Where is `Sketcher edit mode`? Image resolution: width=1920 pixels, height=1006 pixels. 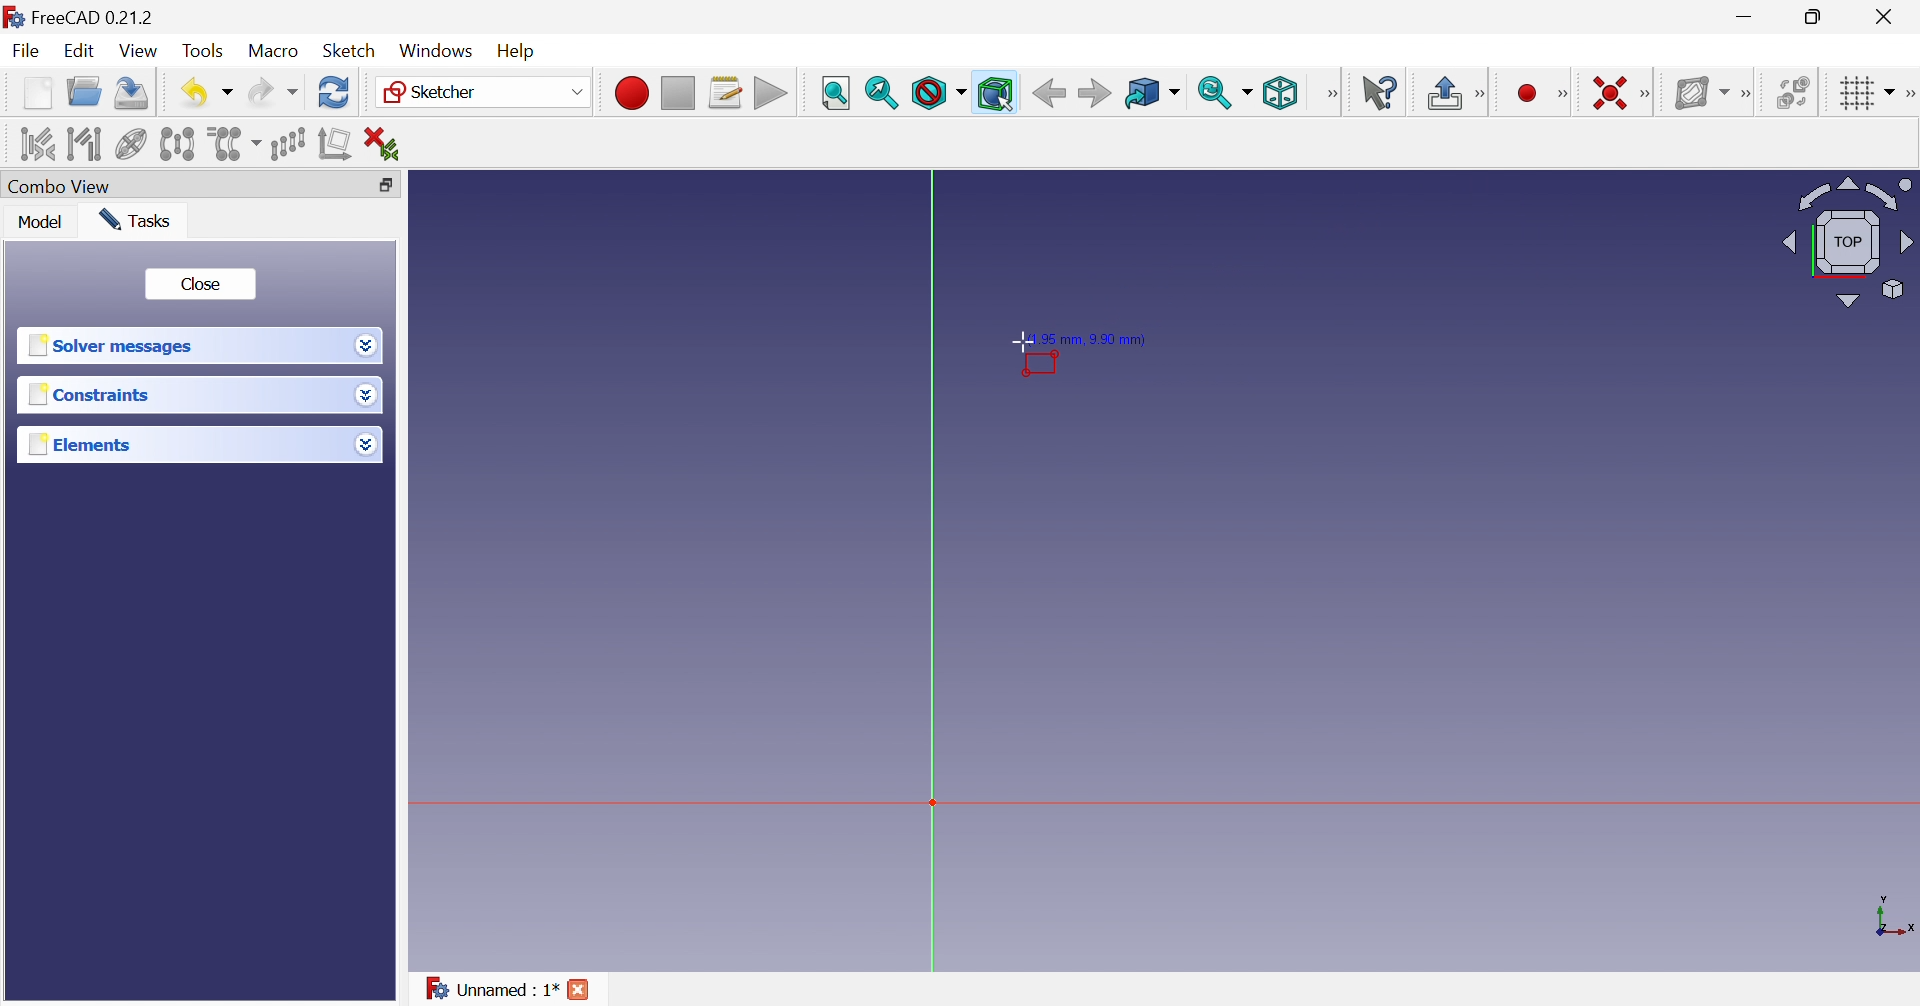
Sketcher edit mode is located at coordinates (1482, 93).